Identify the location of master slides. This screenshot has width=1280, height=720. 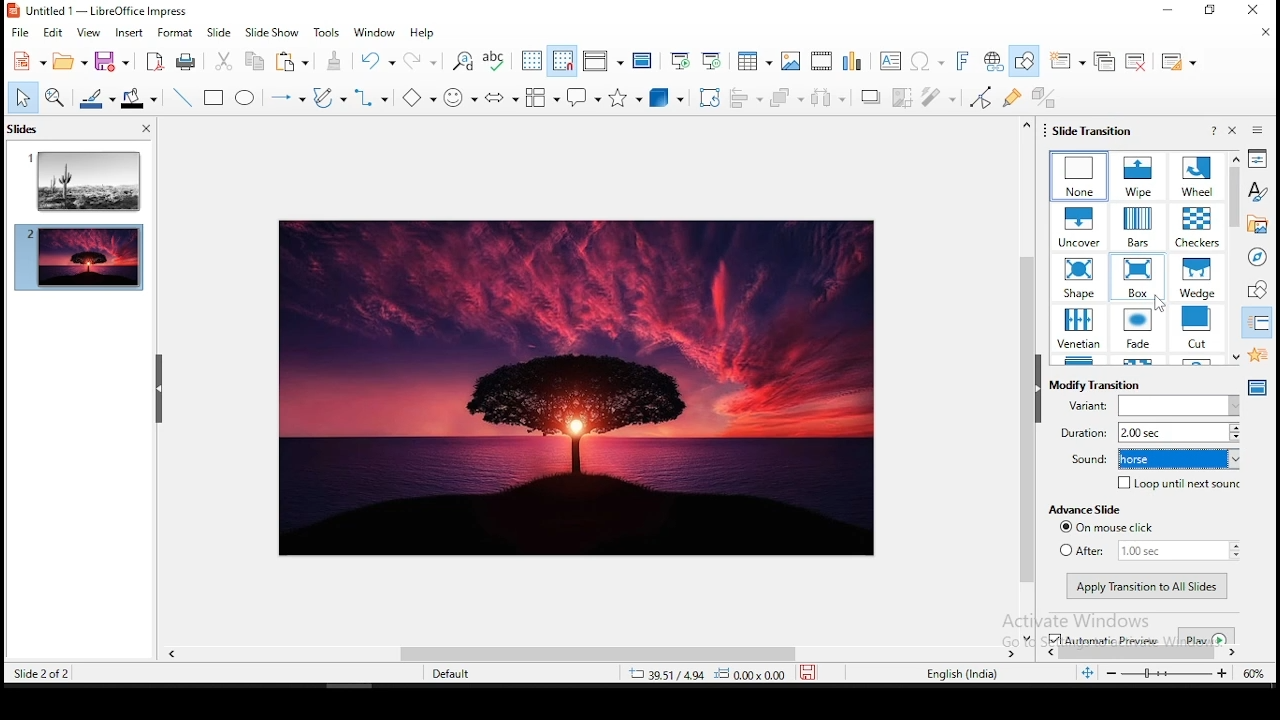
(1257, 388).